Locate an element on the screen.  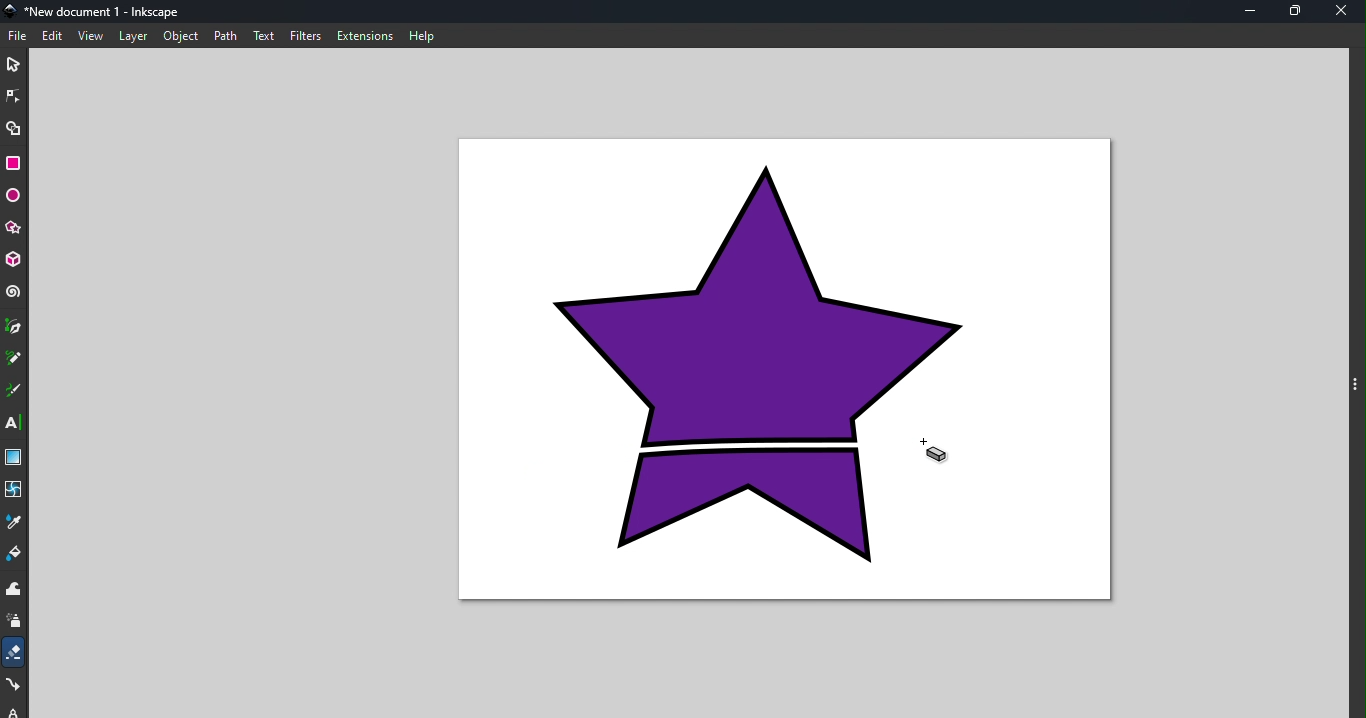
toggle command panel is located at coordinates (1355, 383).